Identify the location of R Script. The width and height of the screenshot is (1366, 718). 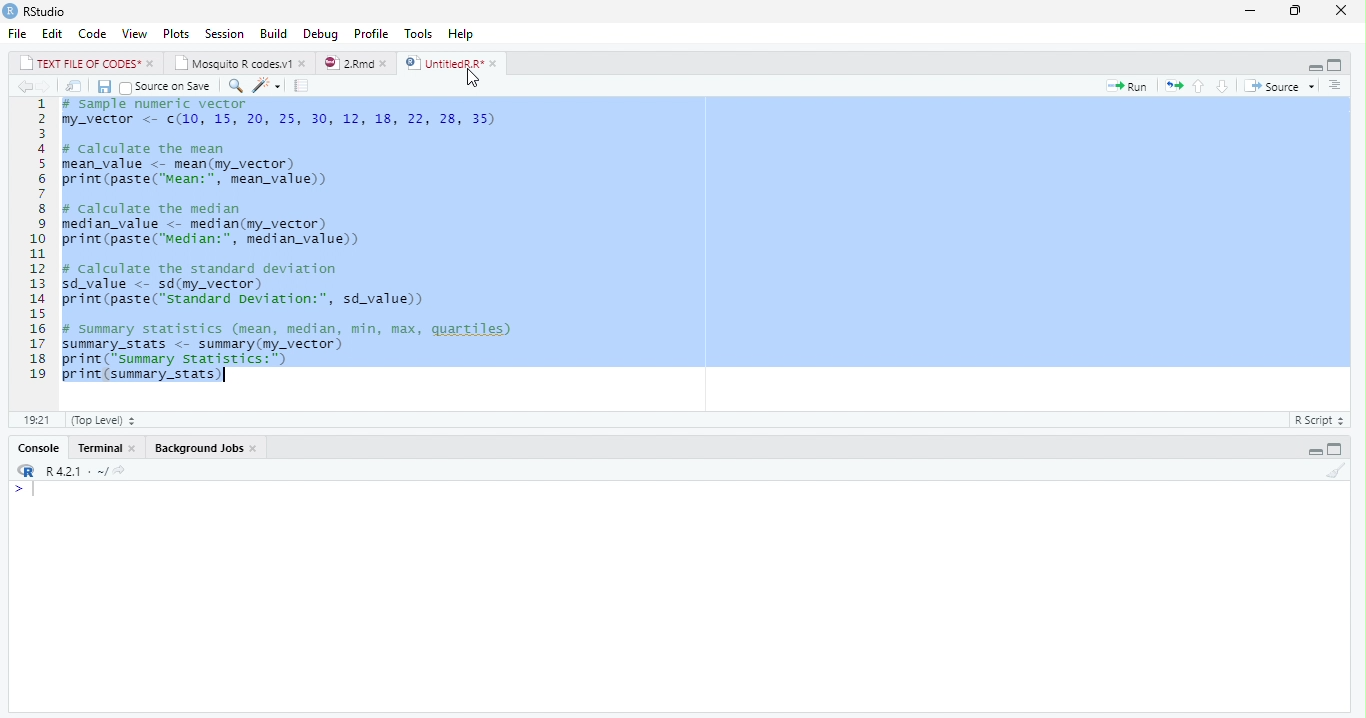
(1317, 421).